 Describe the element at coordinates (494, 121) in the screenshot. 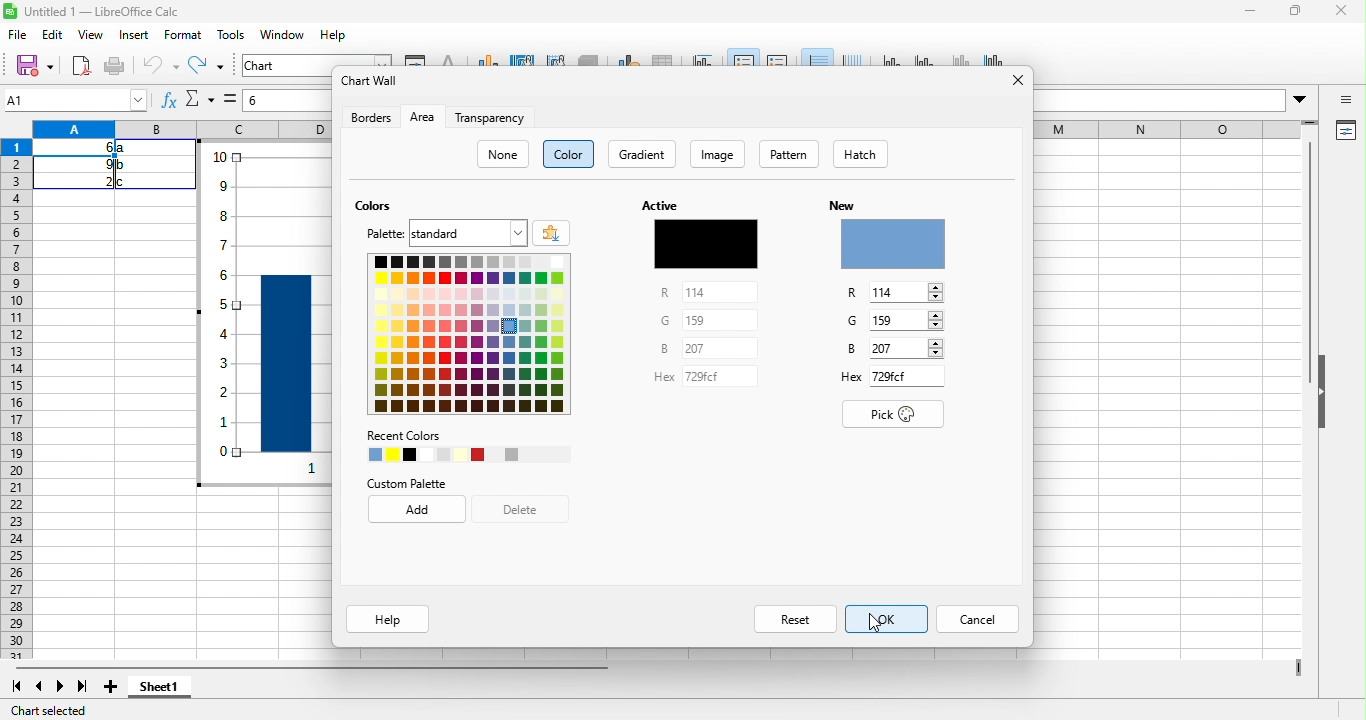

I see `transparency` at that location.